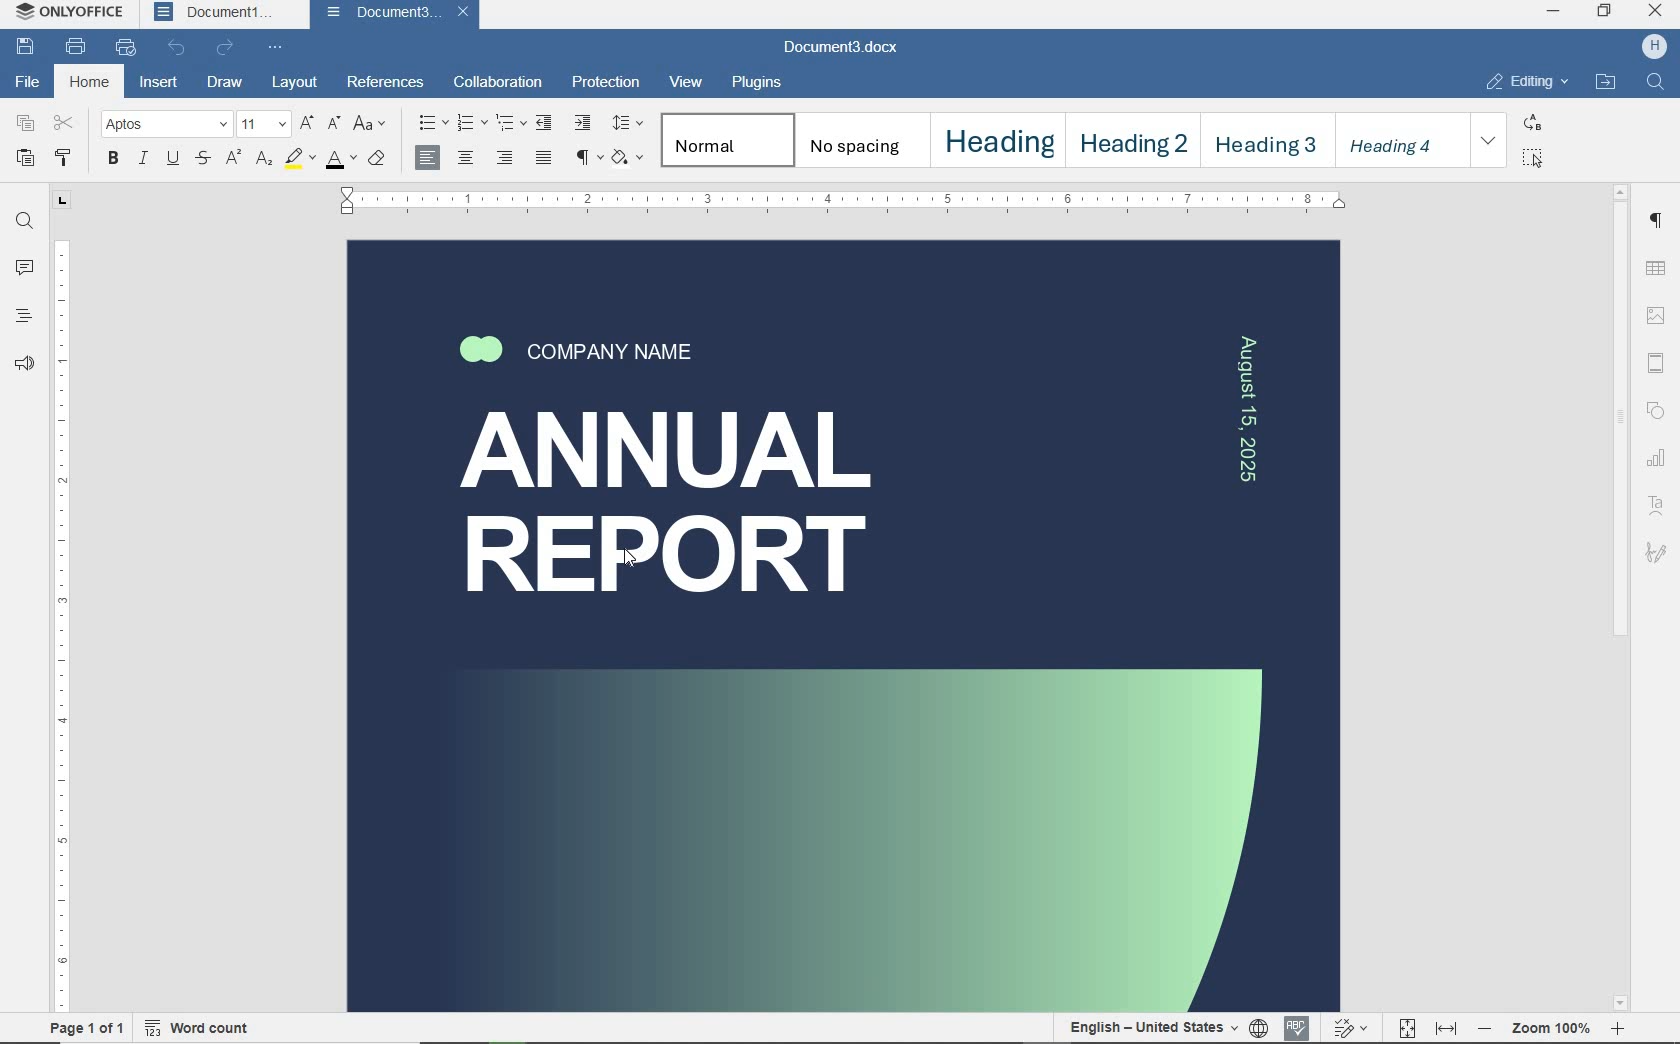  I want to click on nonprinting characters, so click(585, 158).